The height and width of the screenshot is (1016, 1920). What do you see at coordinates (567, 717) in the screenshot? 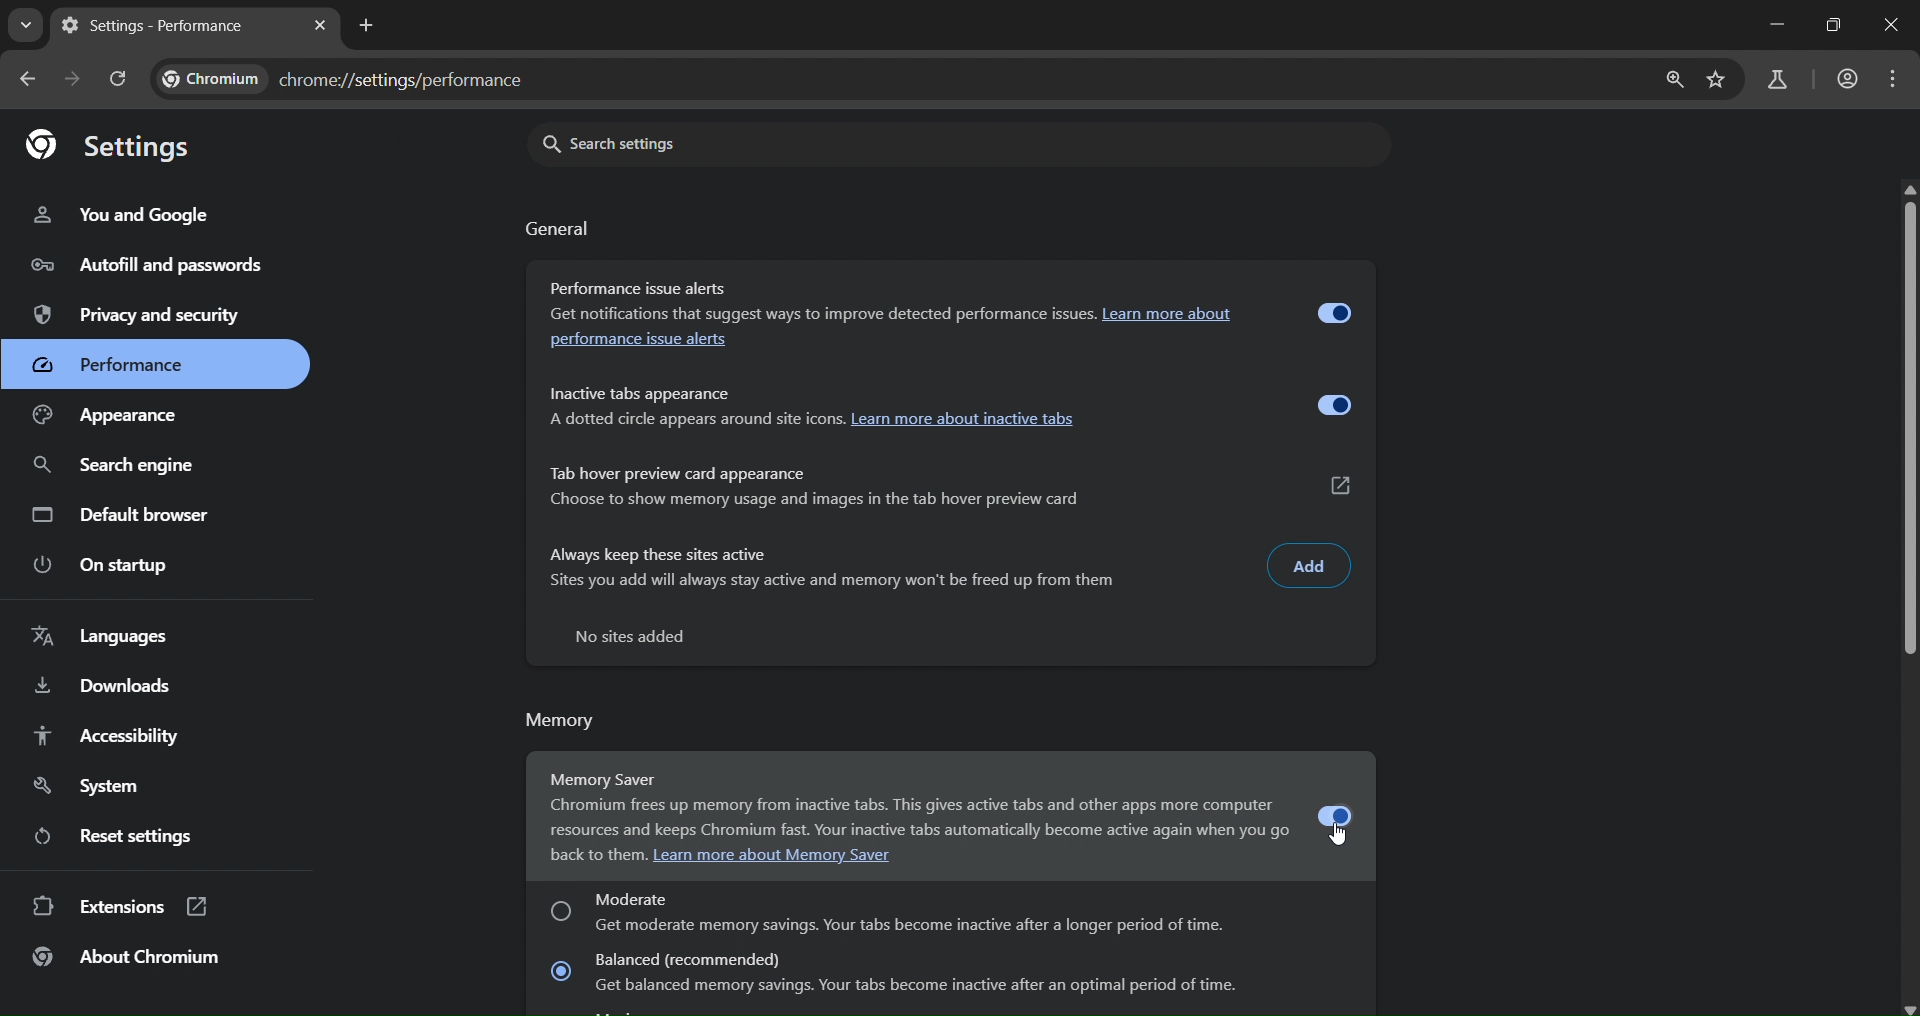
I see `memory` at bounding box center [567, 717].